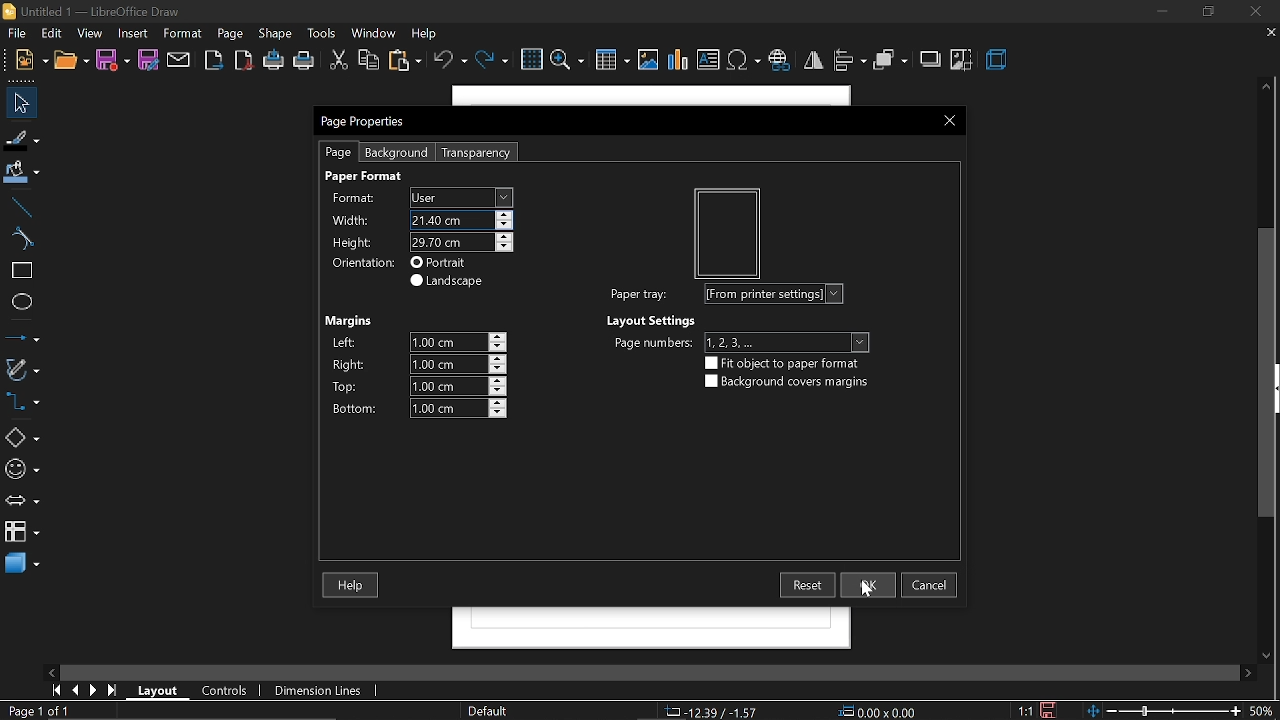 The image size is (1280, 720). What do you see at coordinates (349, 585) in the screenshot?
I see `help` at bounding box center [349, 585].